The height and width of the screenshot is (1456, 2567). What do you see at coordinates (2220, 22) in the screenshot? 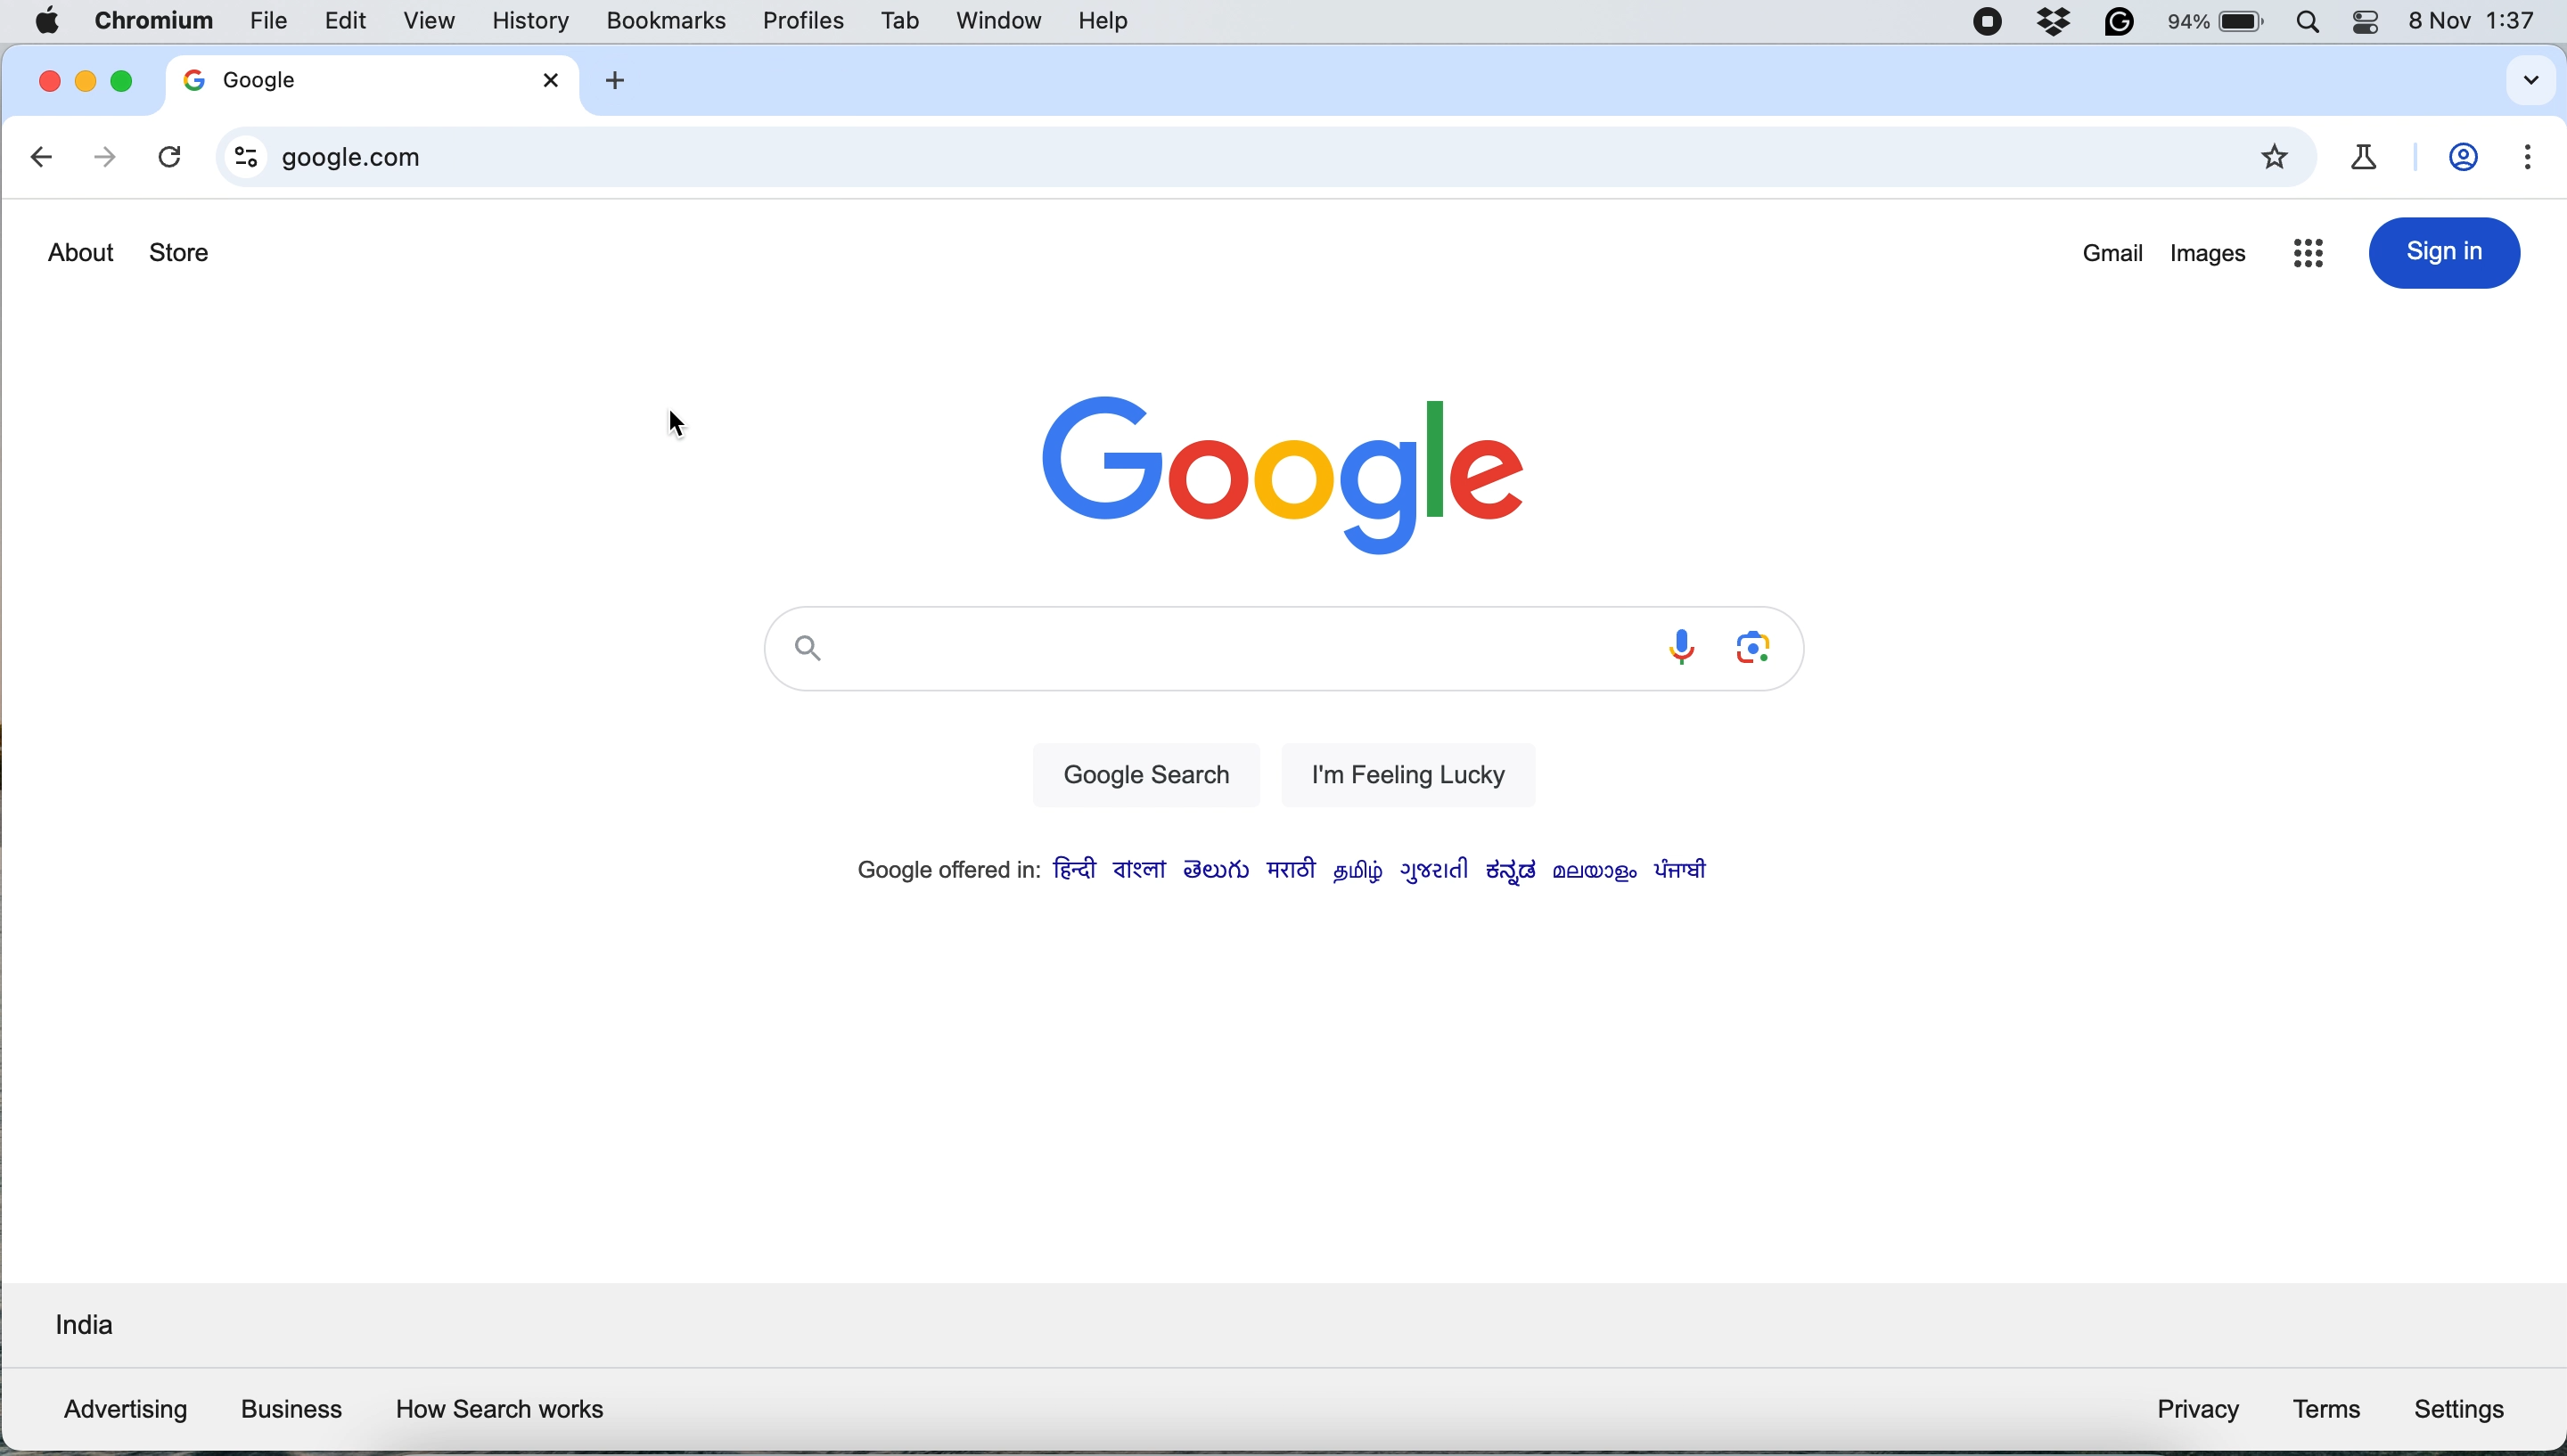
I see `battery` at bounding box center [2220, 22].